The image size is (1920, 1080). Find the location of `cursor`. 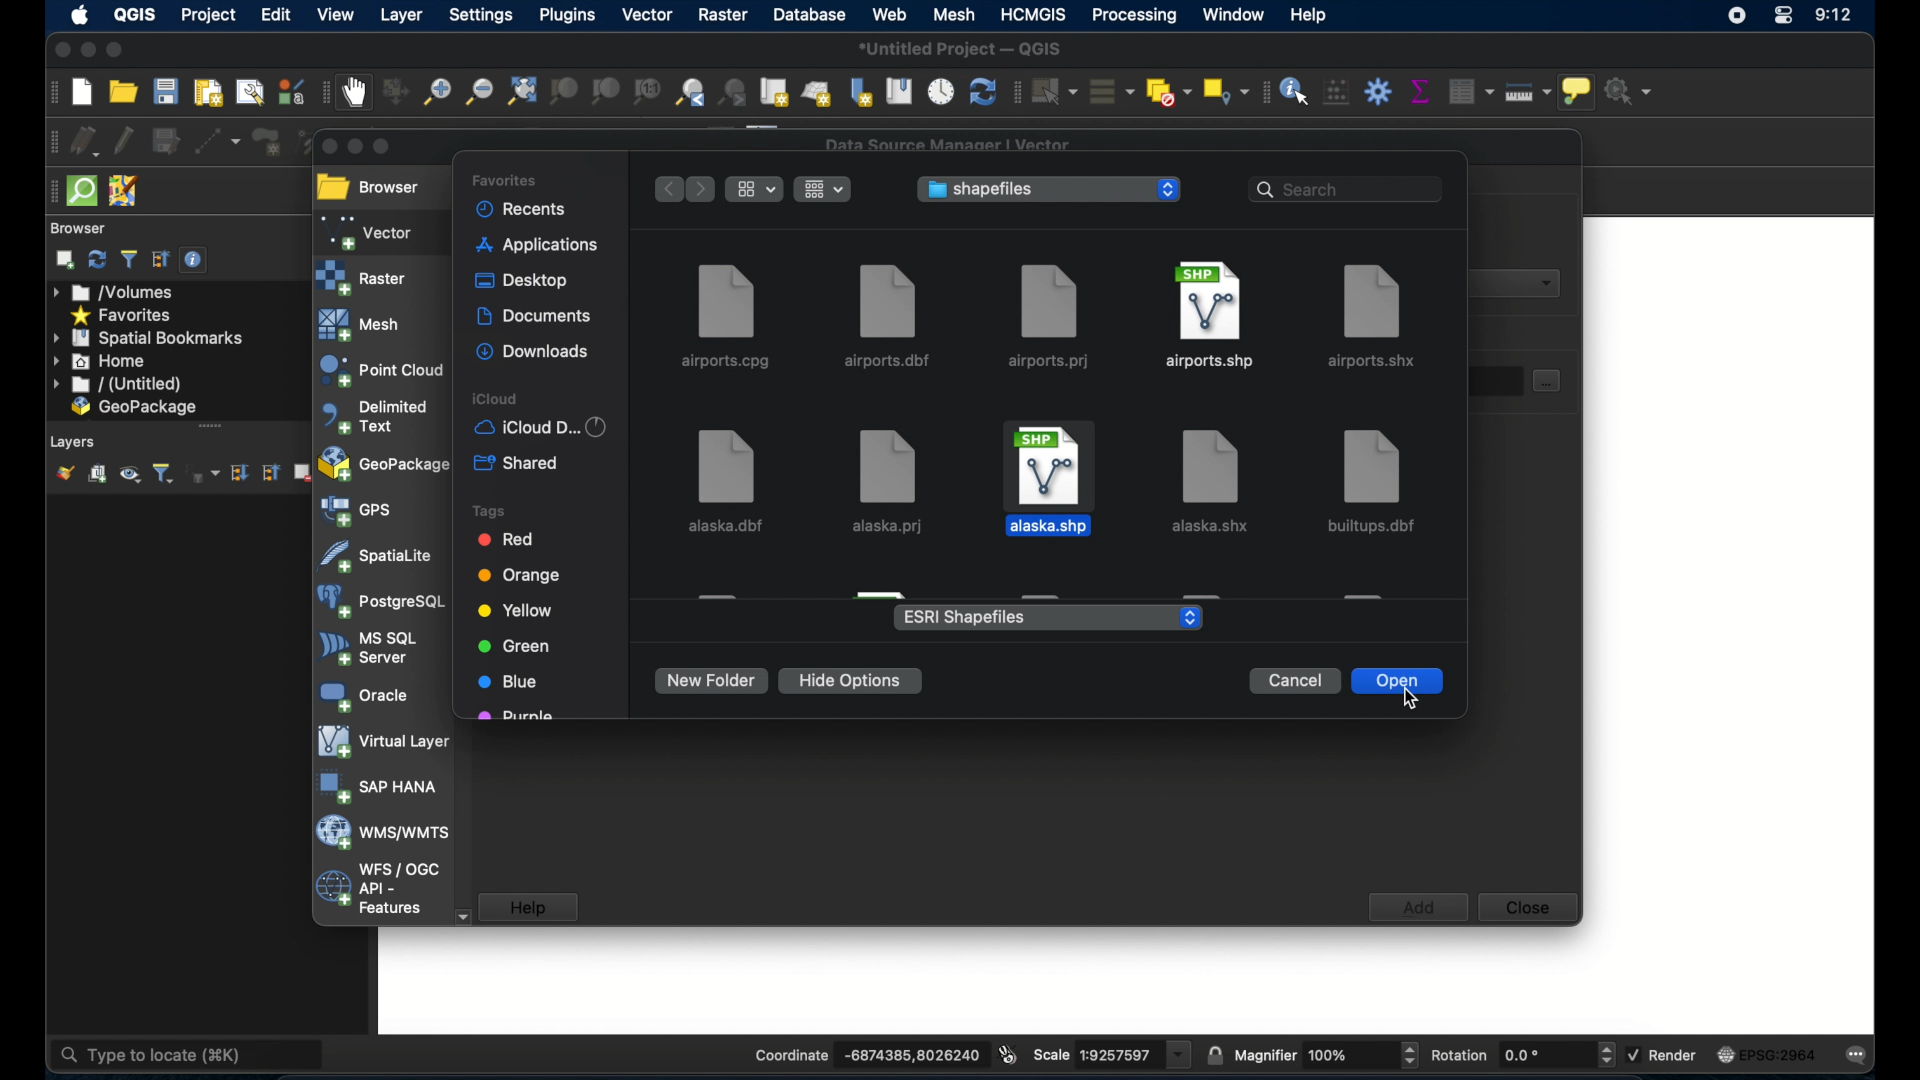

cursor is located at coordinates (1412, 697).